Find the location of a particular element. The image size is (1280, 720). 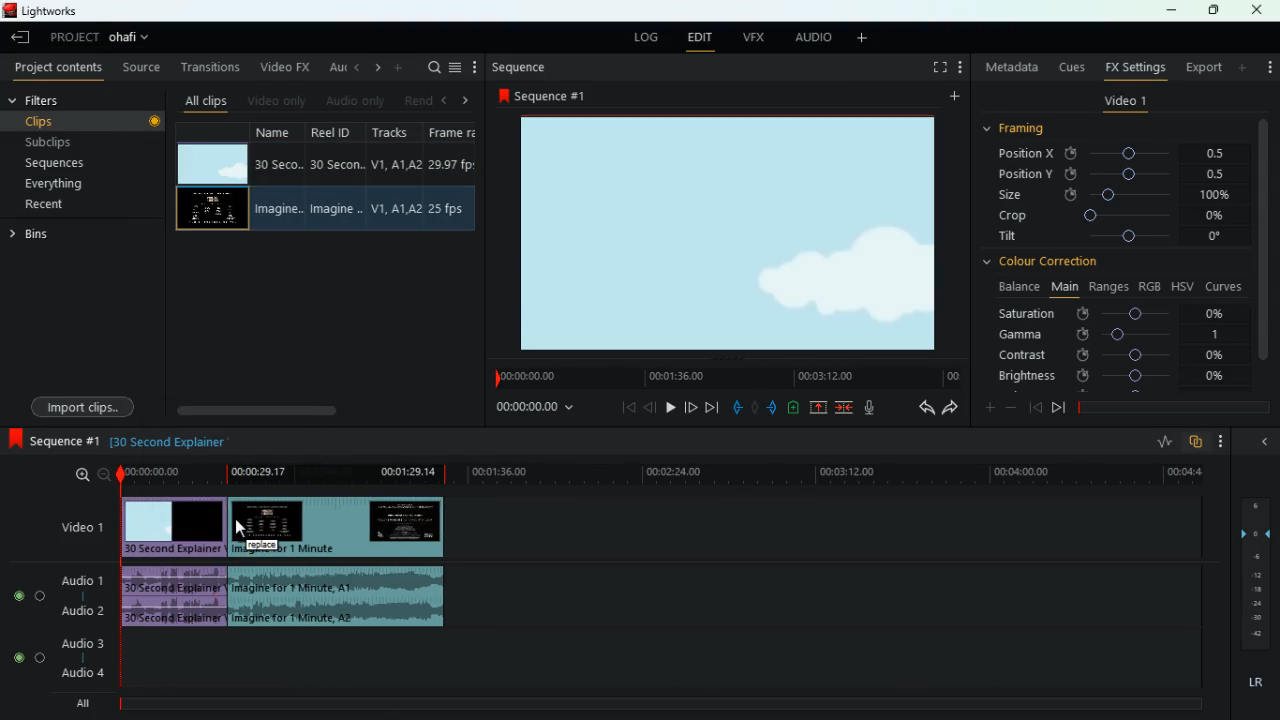

scroll is located at coordinates (321, 410).